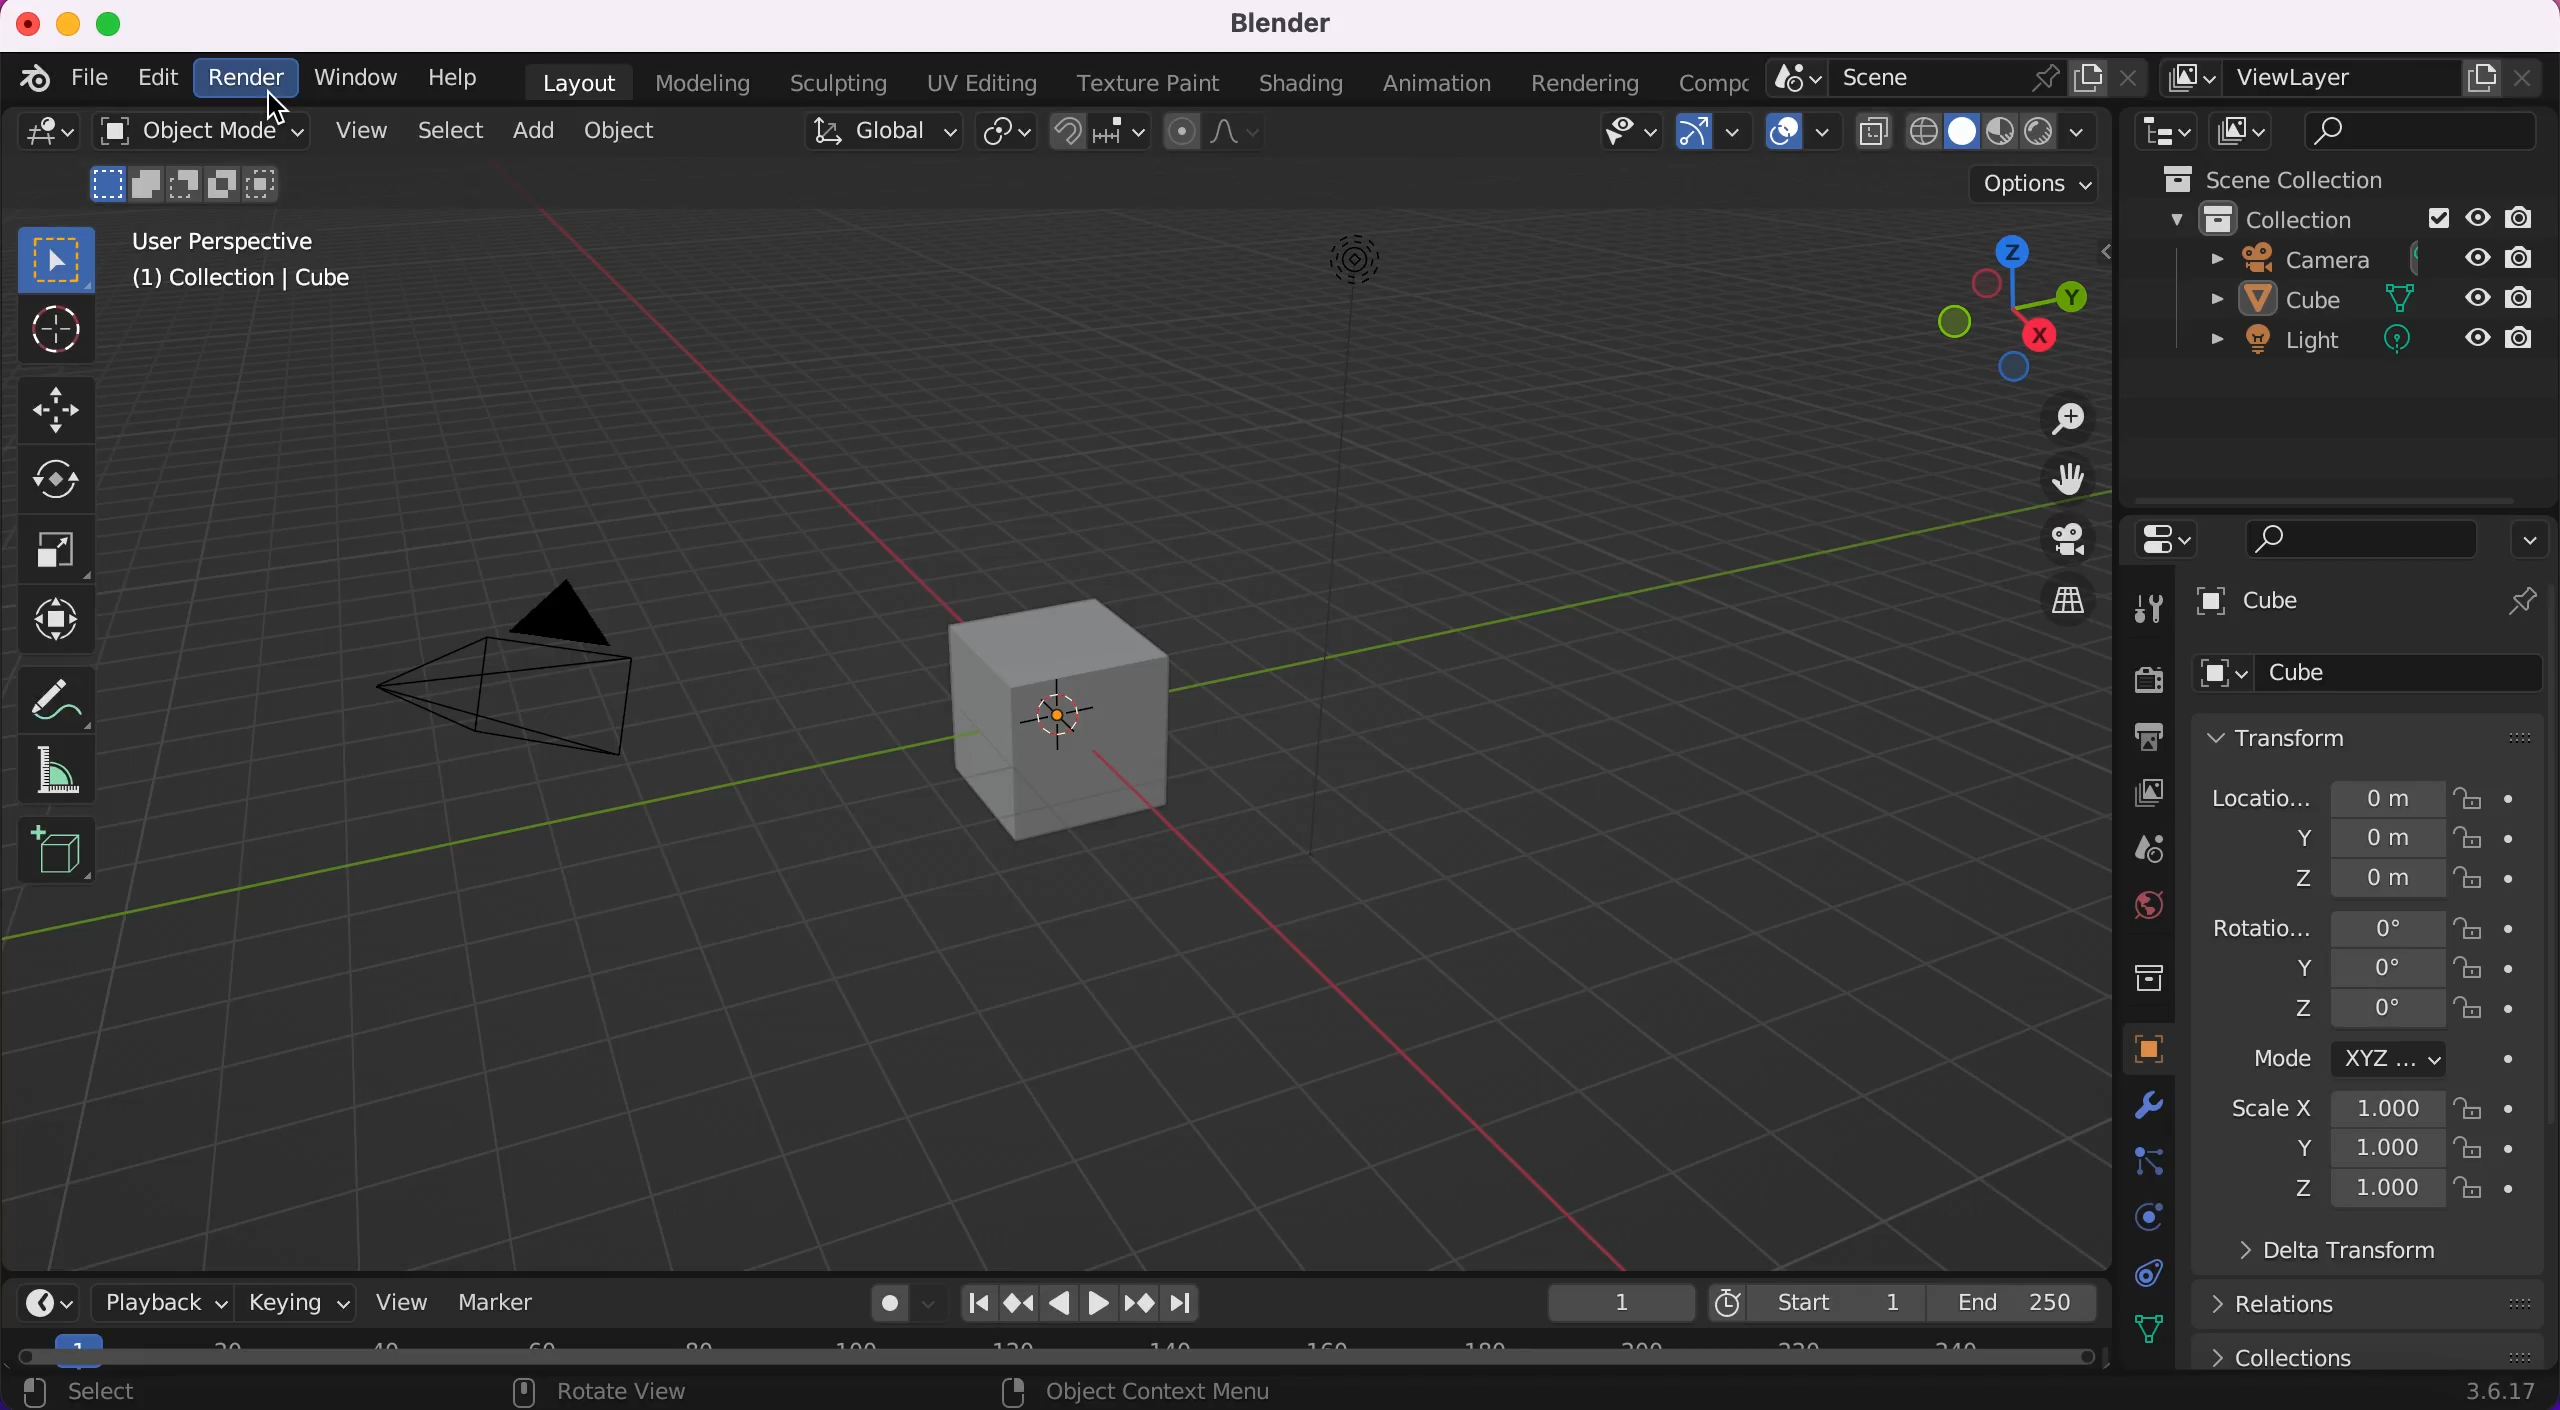 This screenshot has height=1410, width=2560. What do you see at coordinates (1006, 135) in the screenshot?
I see `tranform pivot point` at bounding box center [1006, 135].